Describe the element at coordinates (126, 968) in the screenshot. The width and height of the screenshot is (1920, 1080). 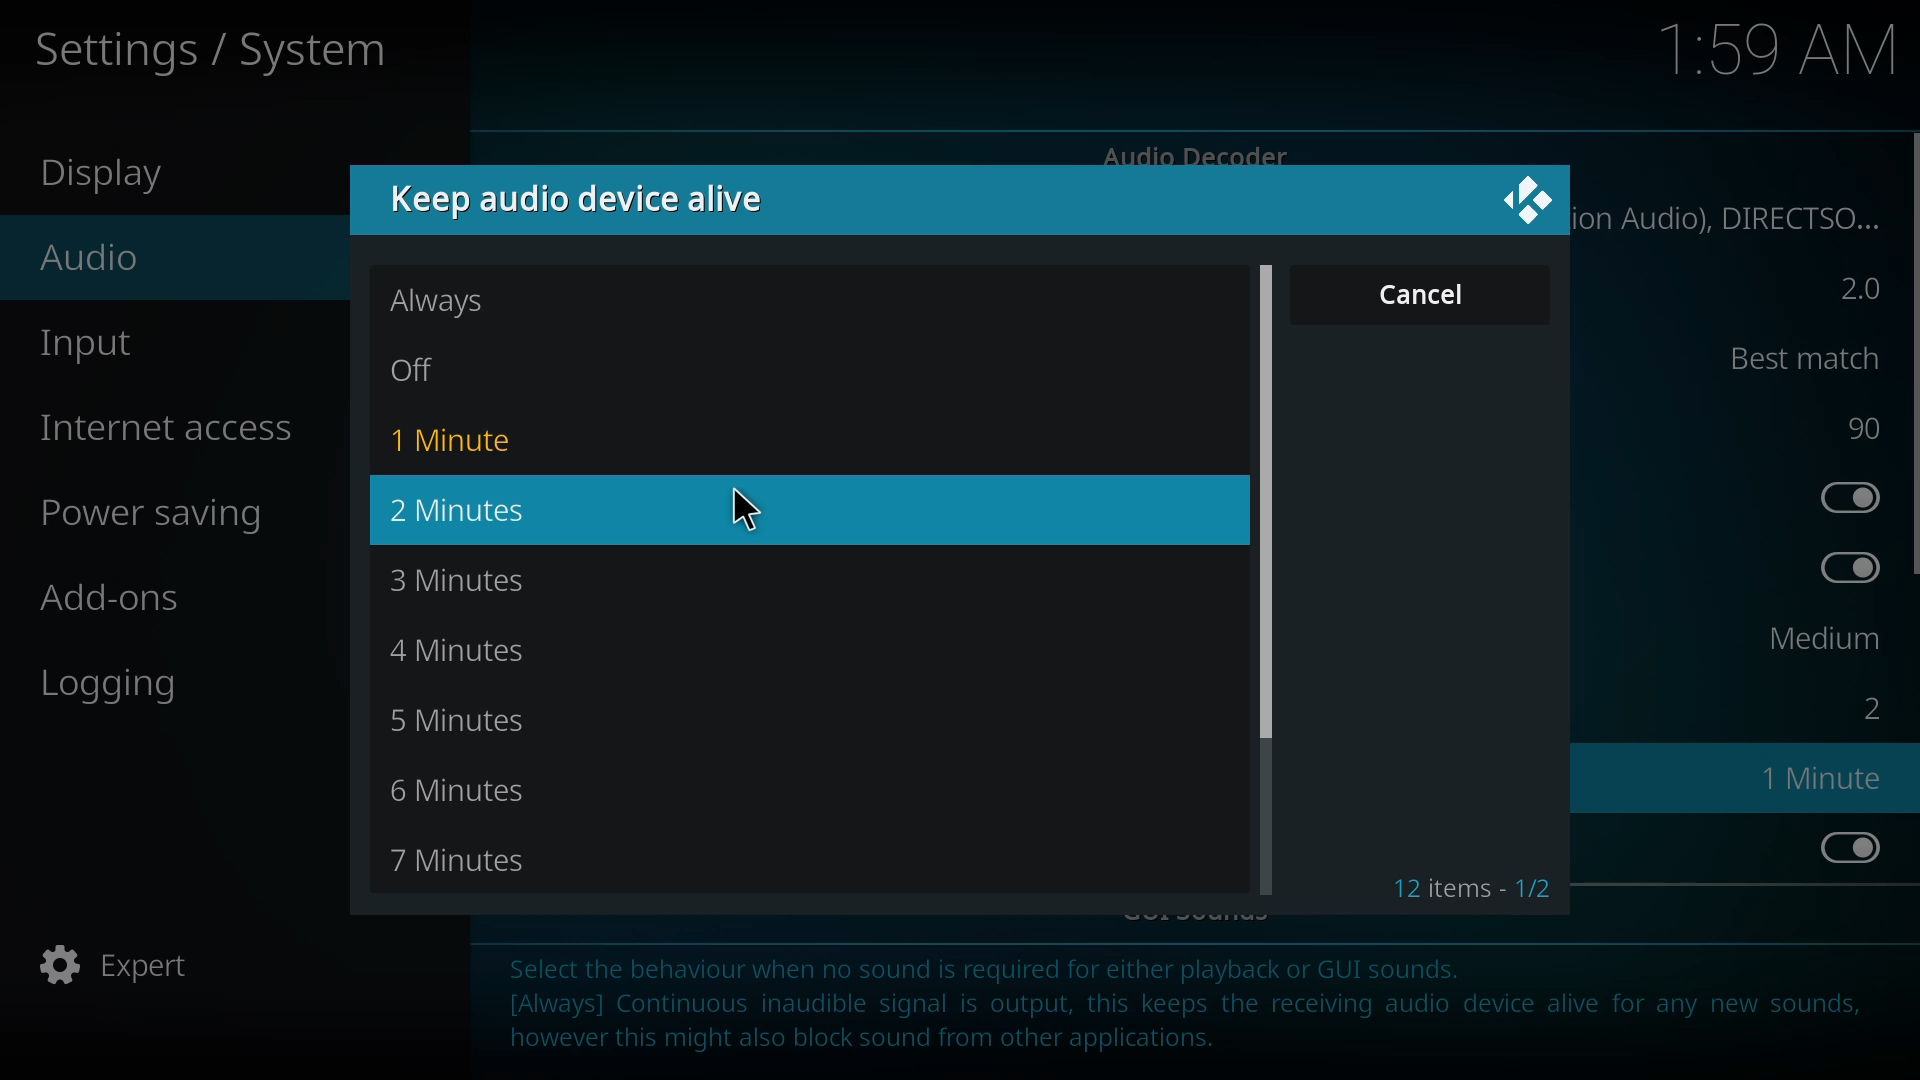
I see `expert` at that location.